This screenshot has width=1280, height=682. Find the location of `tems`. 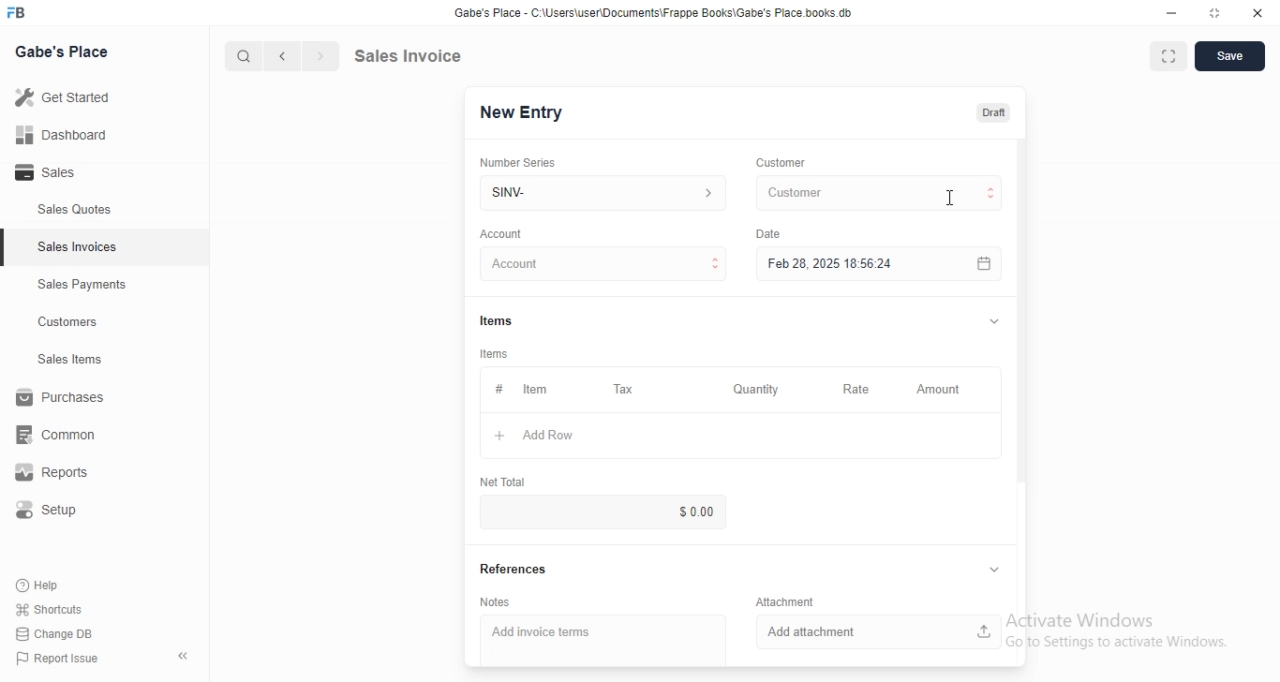

tems is located at coordinates (497, 354).